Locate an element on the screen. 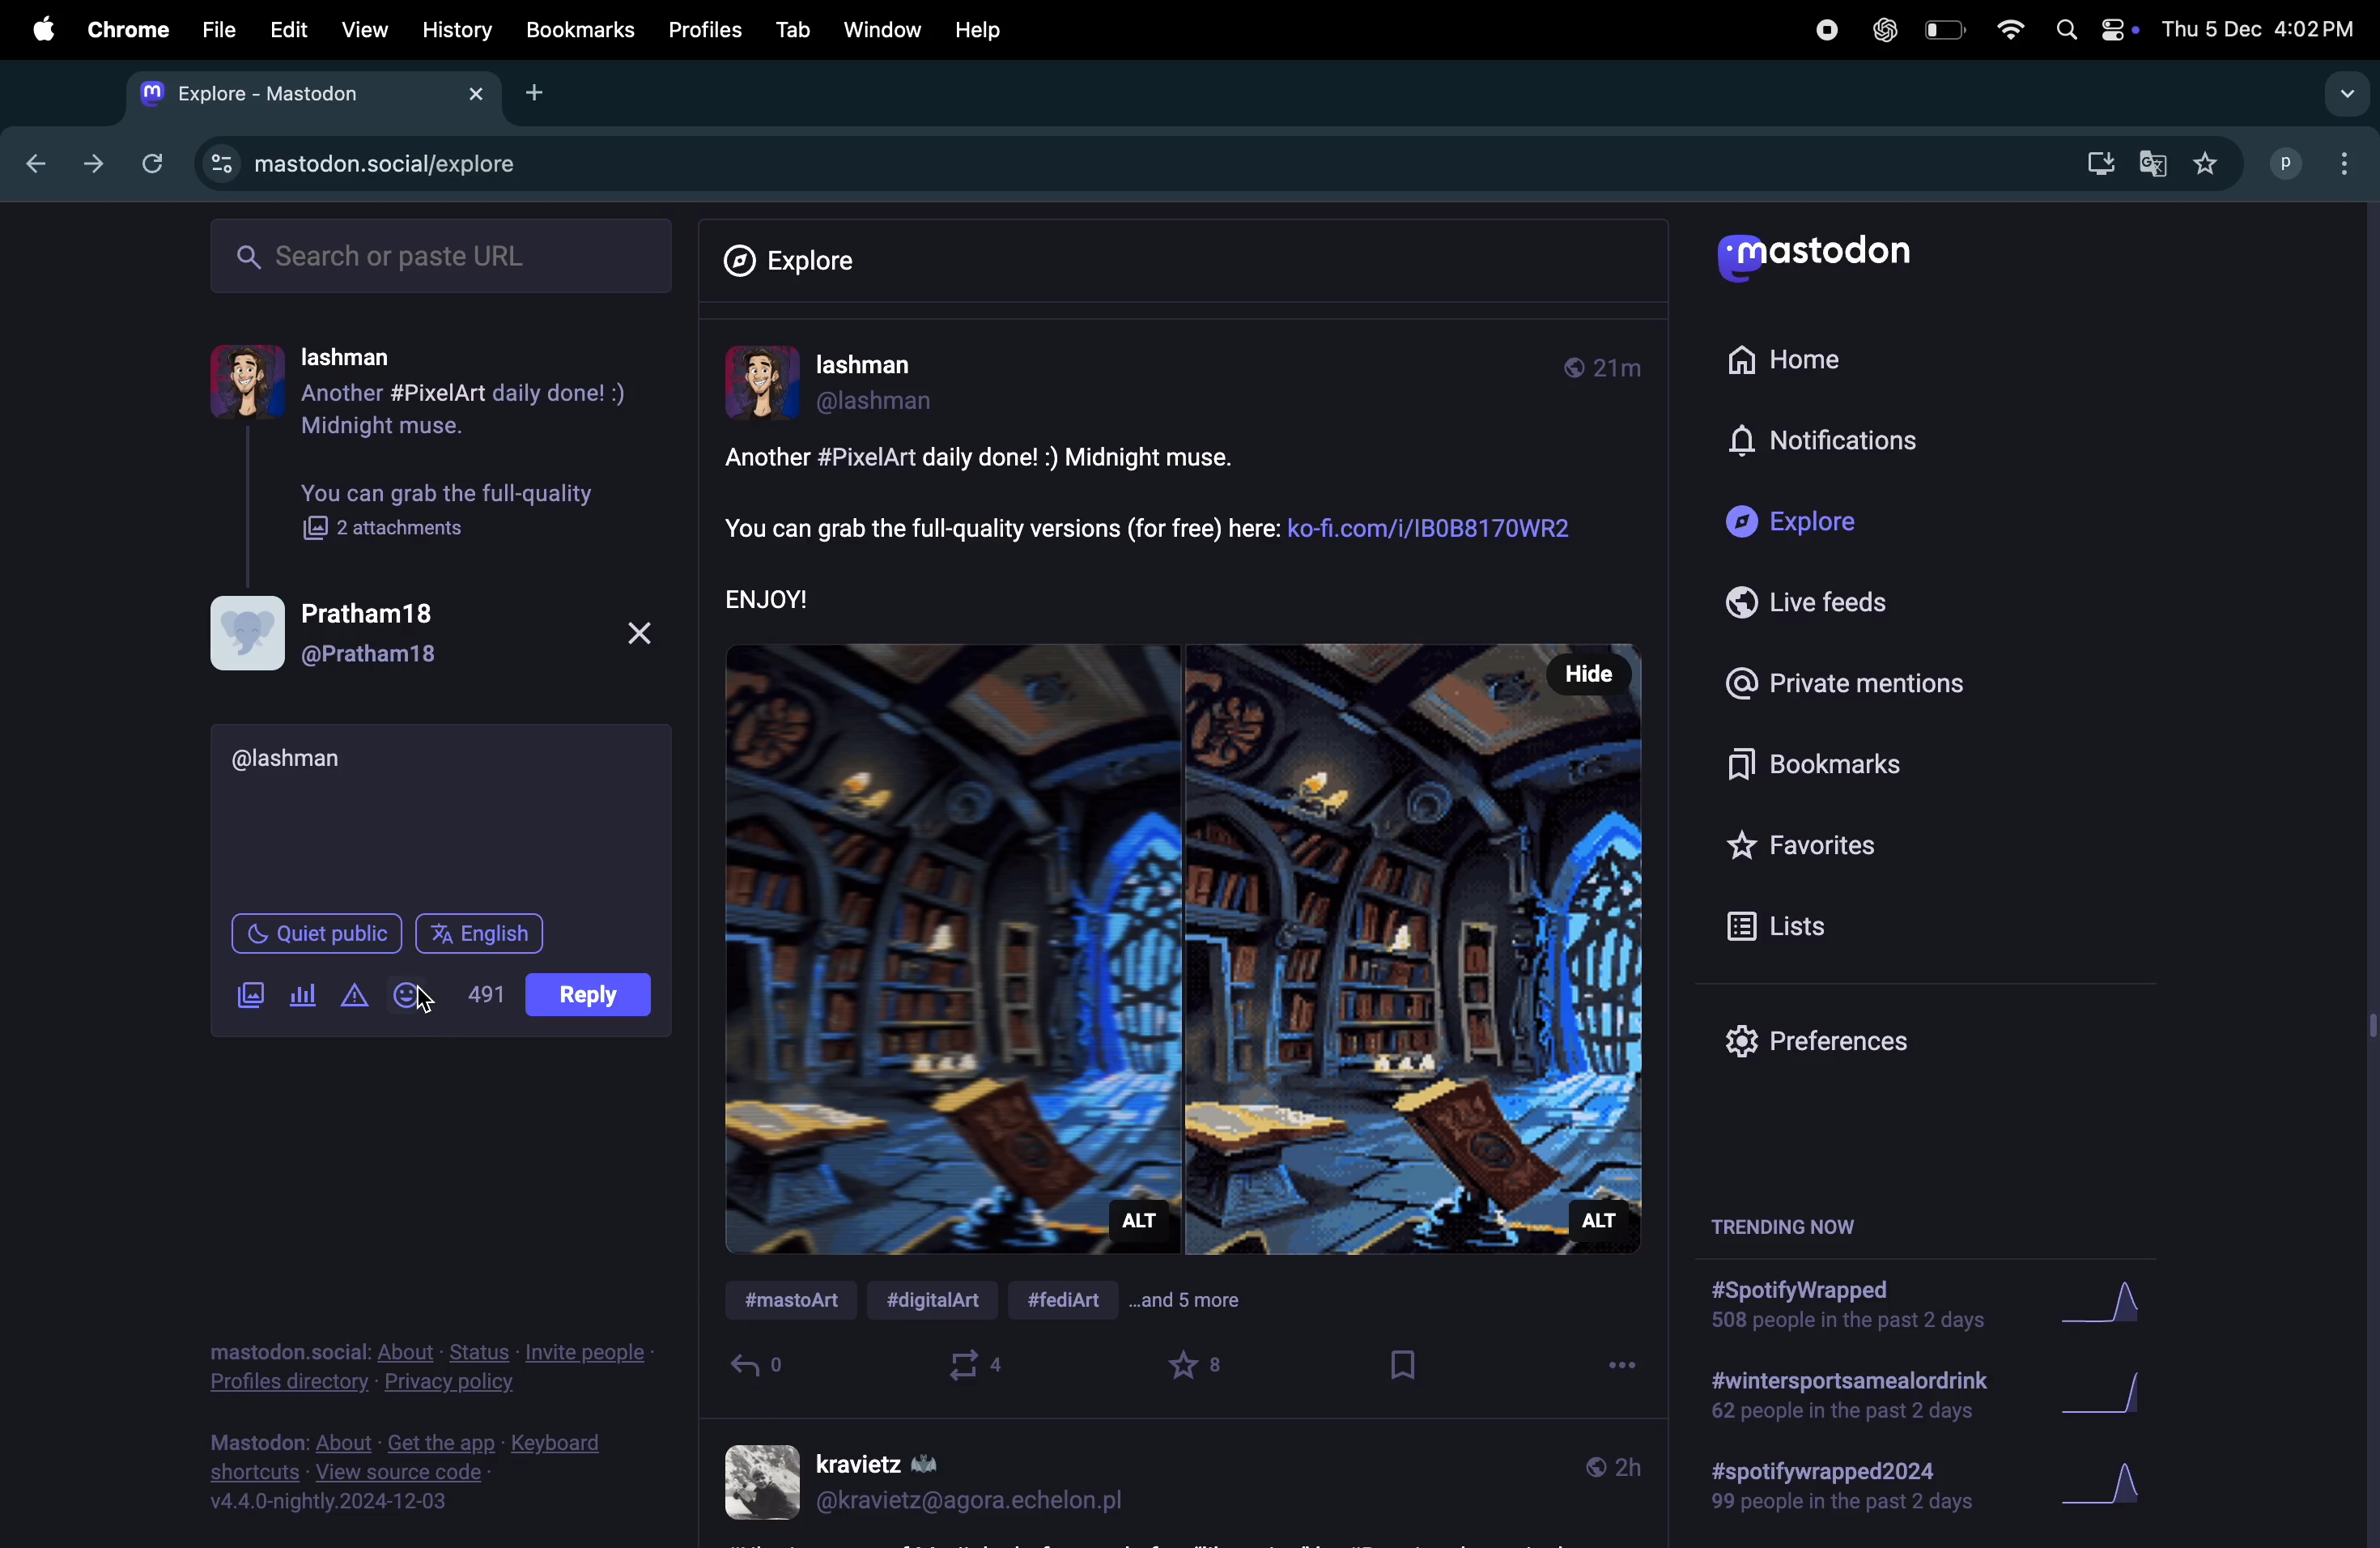 The width and height of the screenshot is (2380, 1548). book mark is located at coordinates (1399, 1367).